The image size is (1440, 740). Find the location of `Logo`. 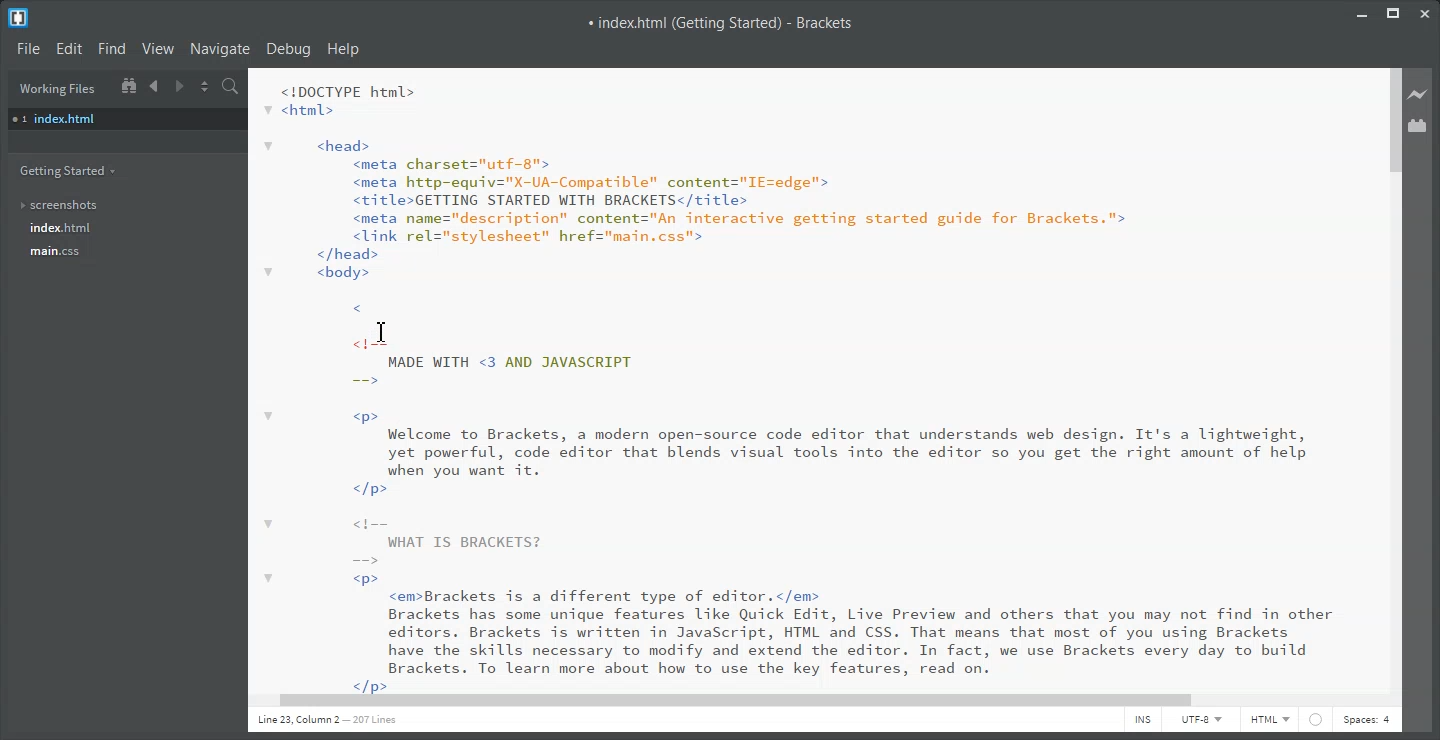

Logo is located at coordinates (19, 17).